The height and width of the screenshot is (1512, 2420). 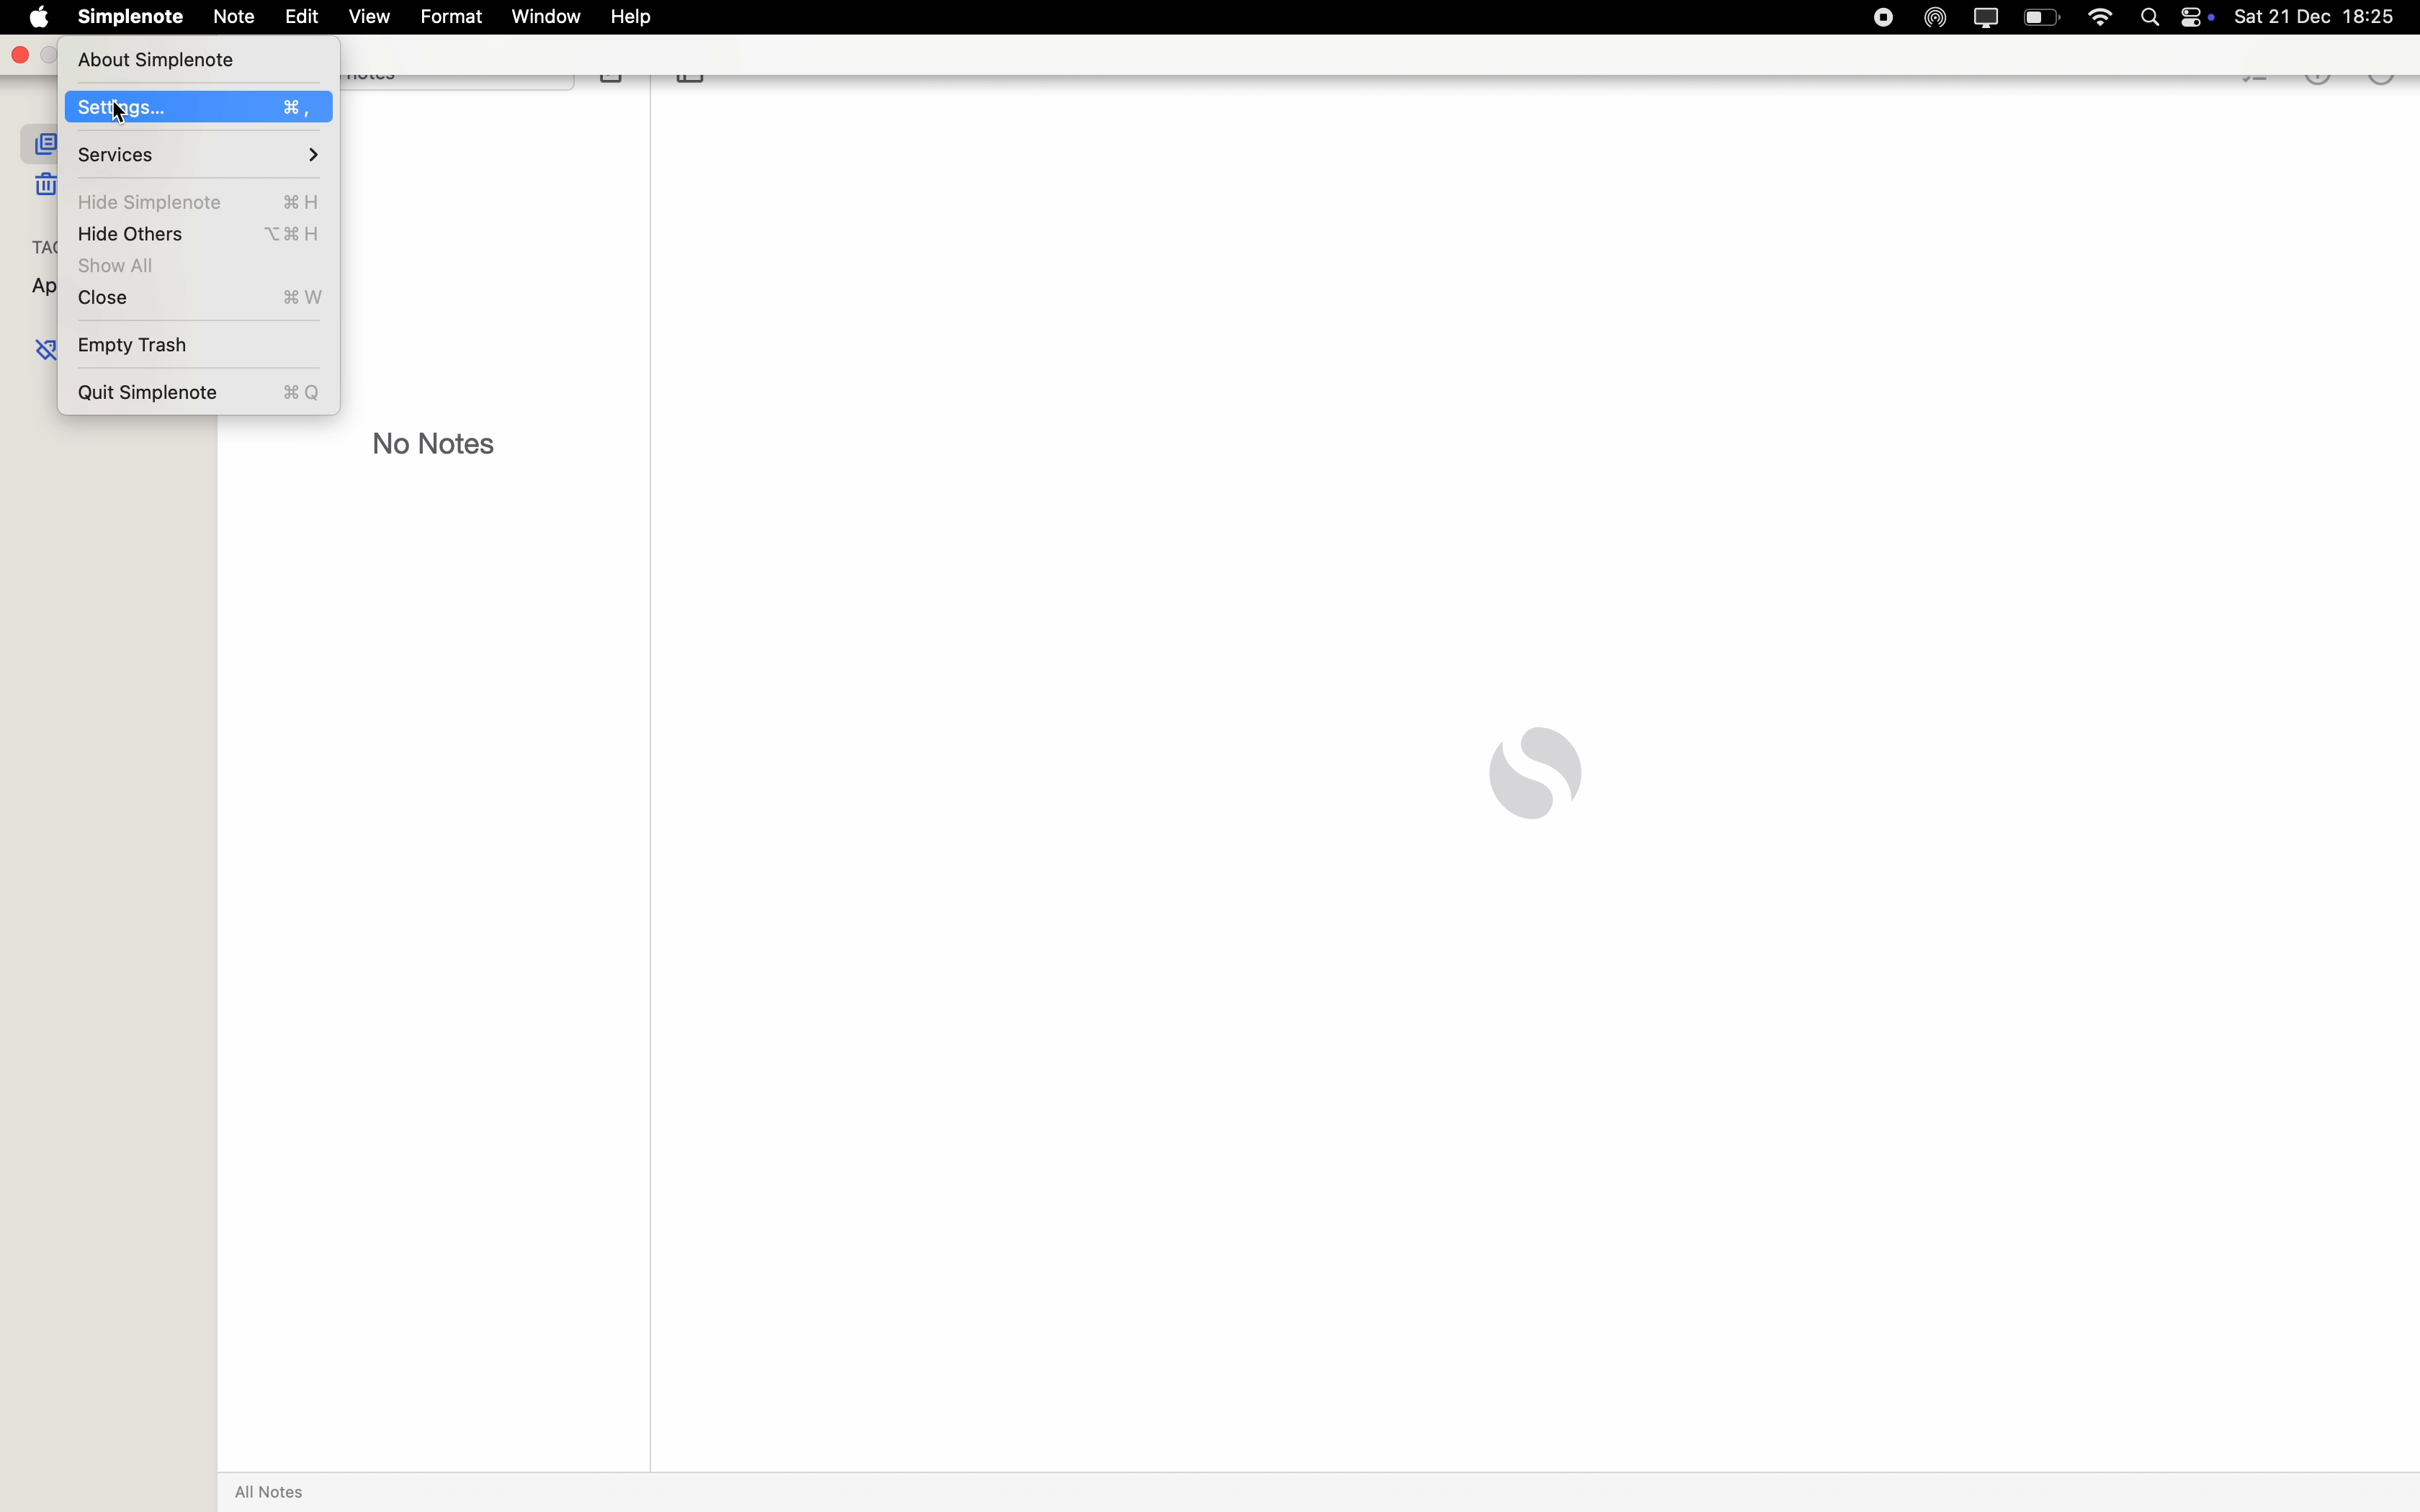 I want to click on close, so click(x=198, y=297).